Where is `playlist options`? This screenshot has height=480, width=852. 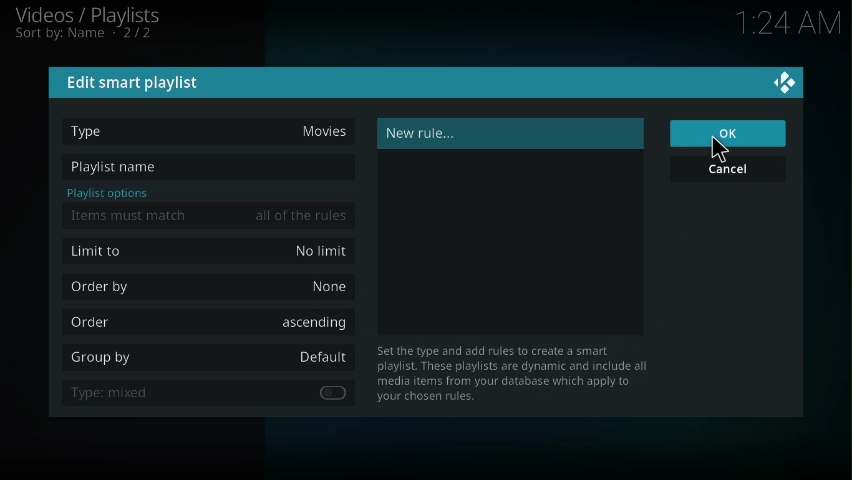 playlist options is located at coordinates (109, 191).